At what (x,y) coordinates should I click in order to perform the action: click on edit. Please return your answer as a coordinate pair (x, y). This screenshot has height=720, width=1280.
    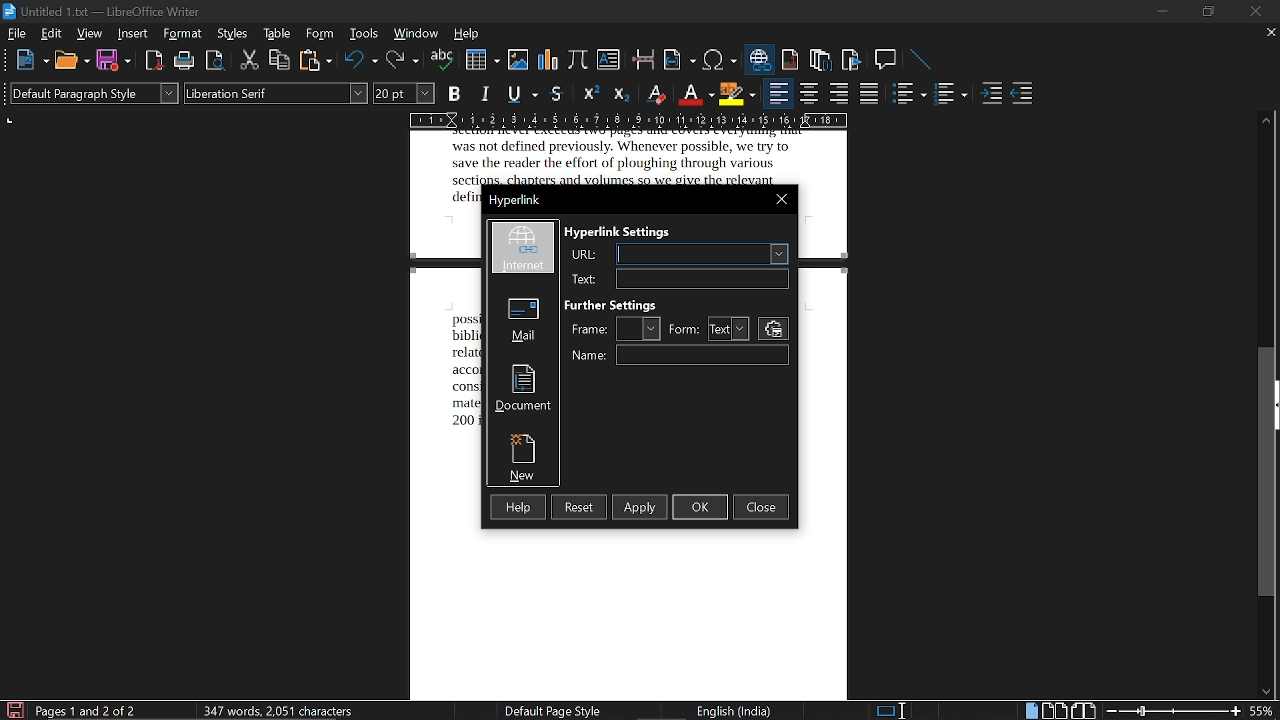
    Looking at the image, I should click on (50, 33).